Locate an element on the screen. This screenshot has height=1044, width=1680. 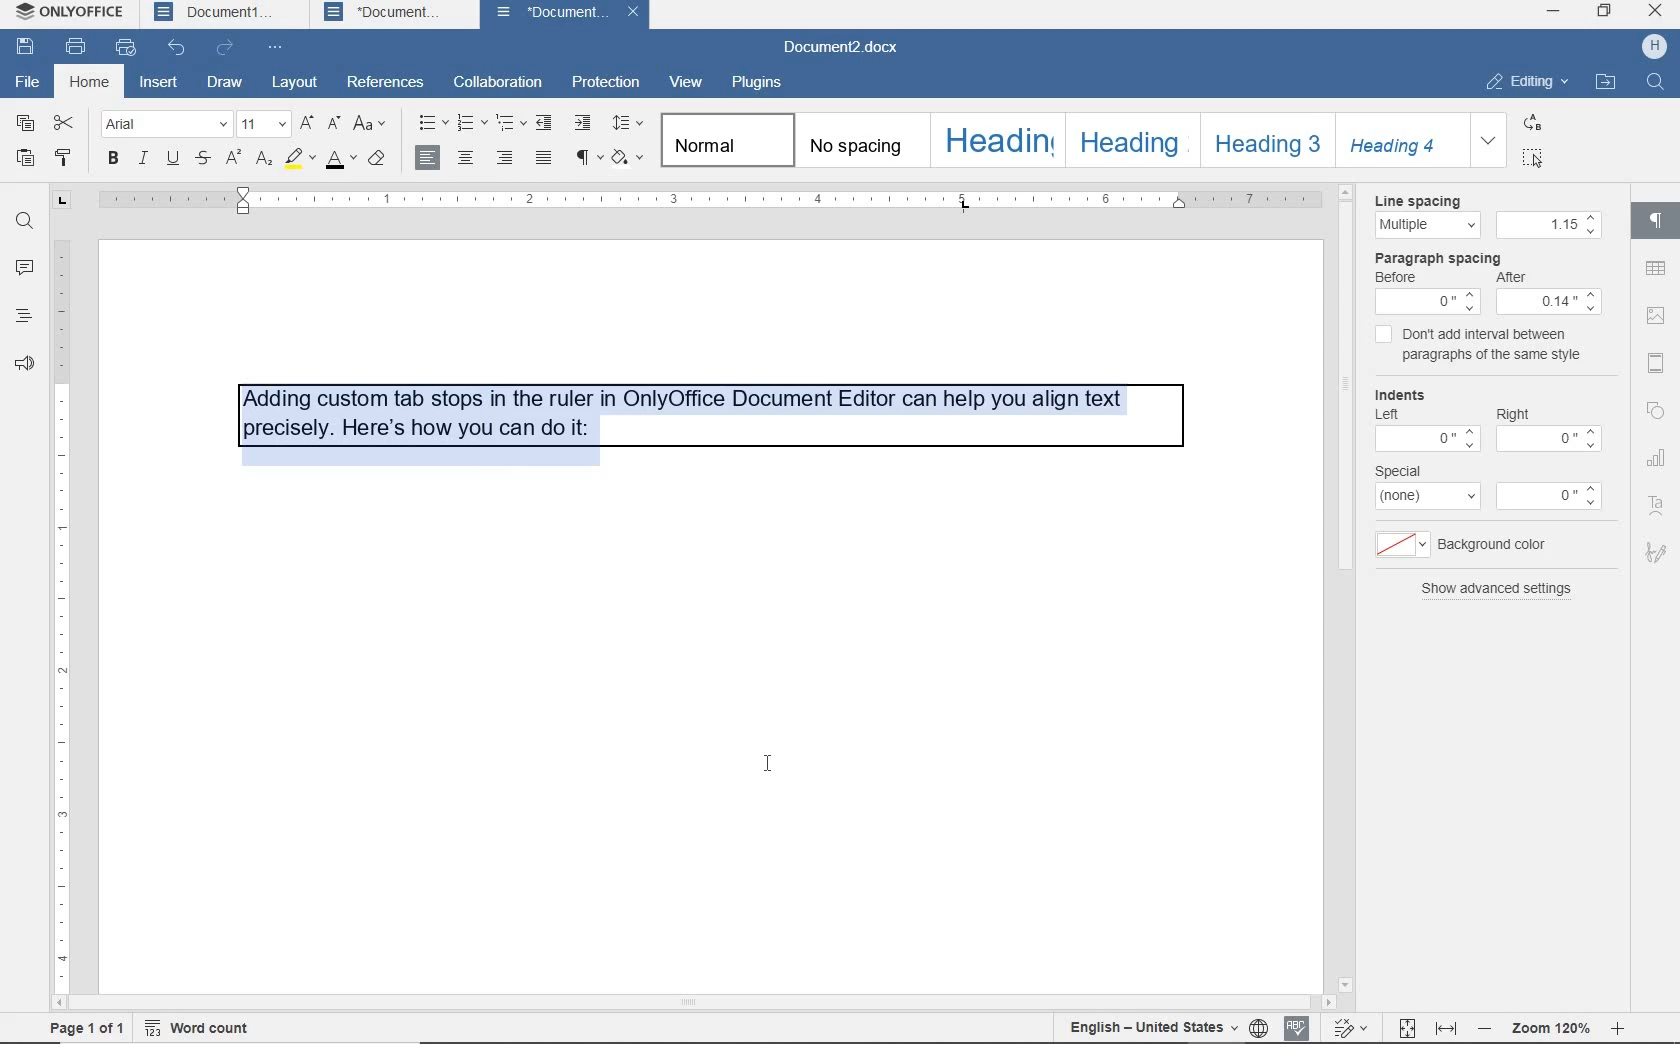
editing is located at coordinates (1524, 83).